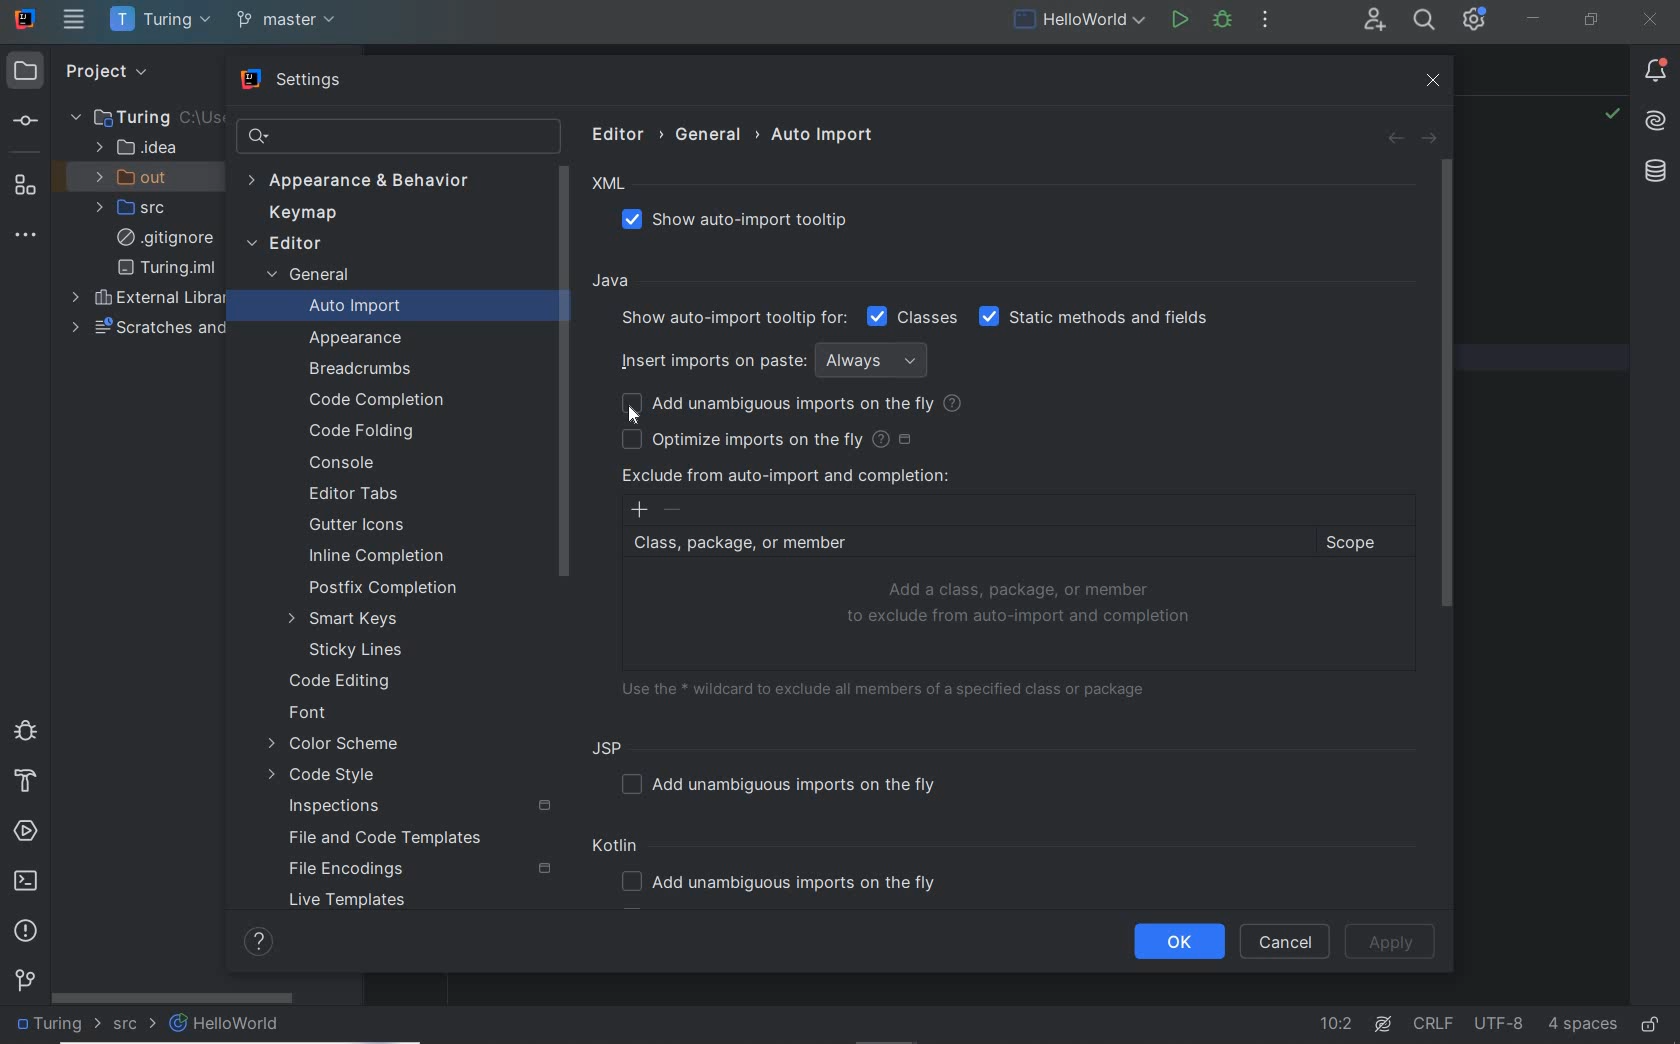  Describe the element at coordinates (27, 236) in the screenshot. I see `more tool windows` at that location.